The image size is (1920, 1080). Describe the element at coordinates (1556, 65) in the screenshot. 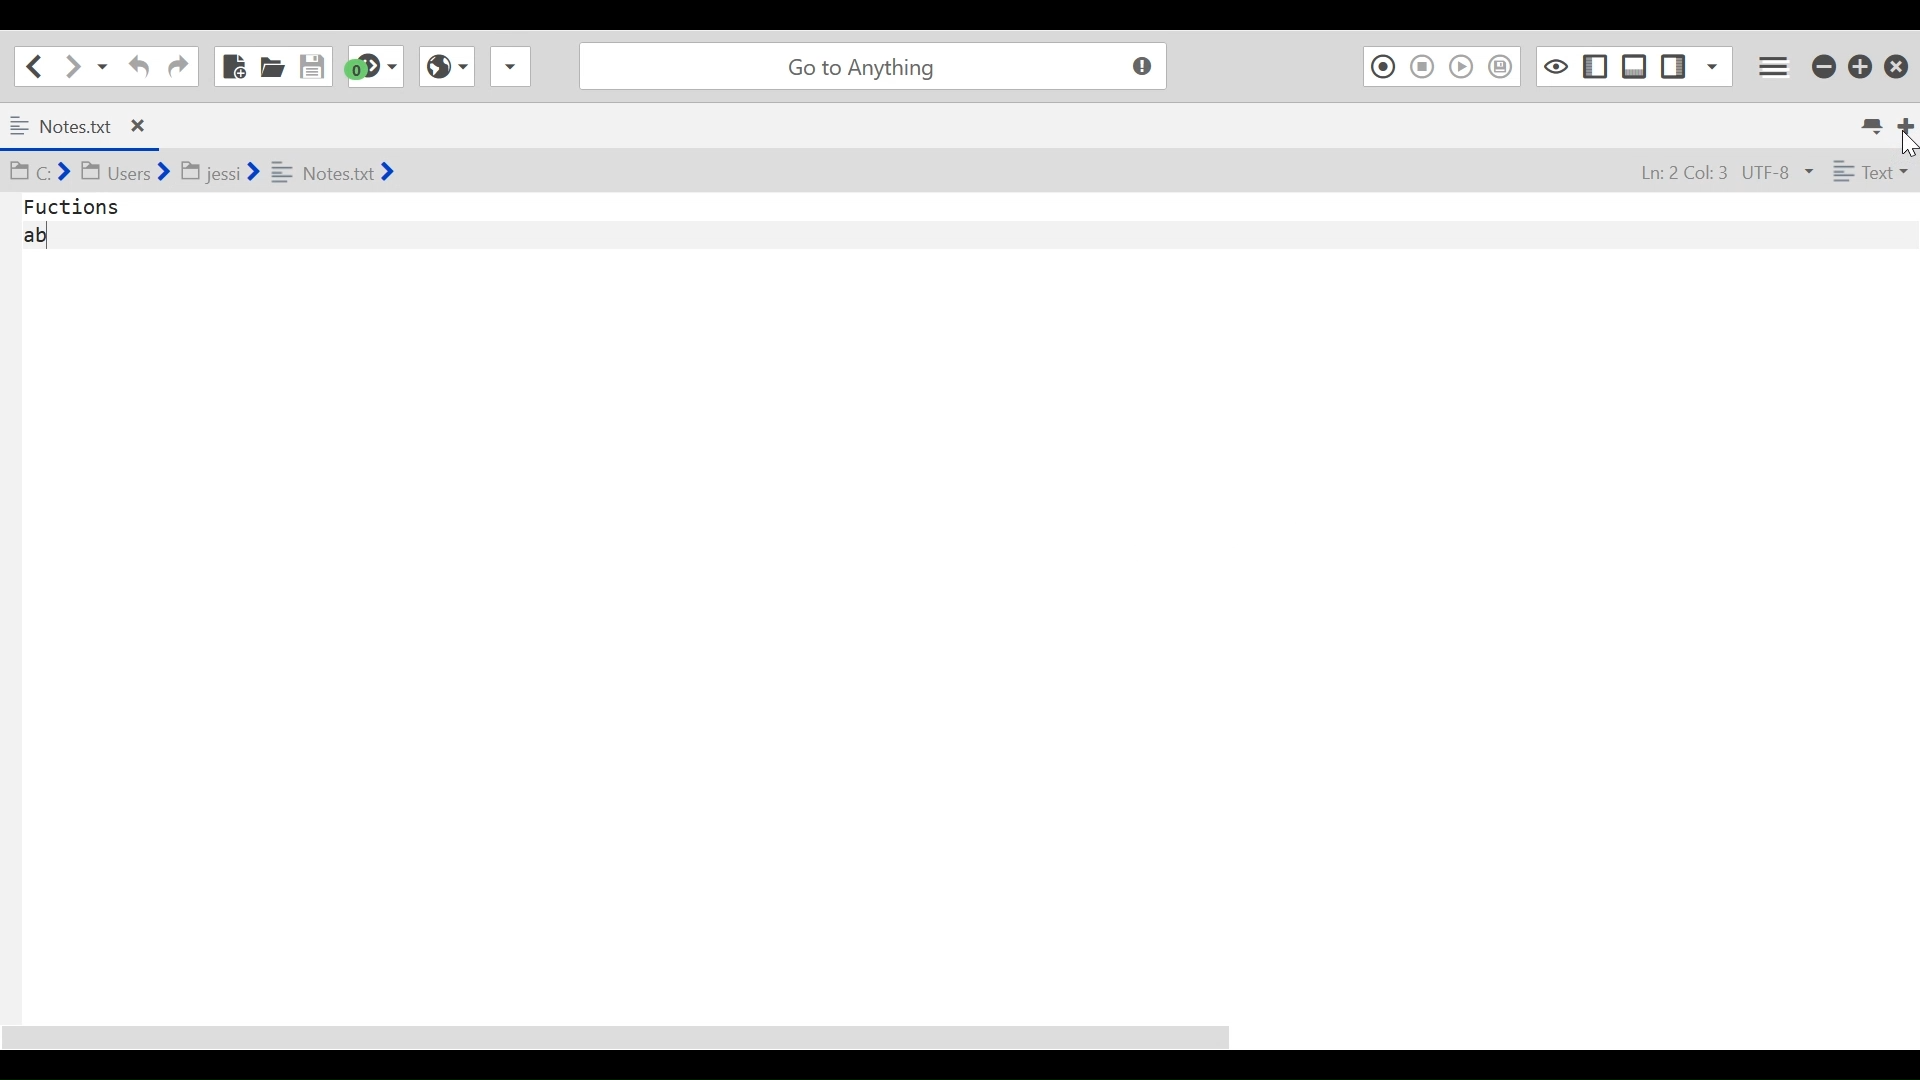

I see `Toggle focus mode` at that location.